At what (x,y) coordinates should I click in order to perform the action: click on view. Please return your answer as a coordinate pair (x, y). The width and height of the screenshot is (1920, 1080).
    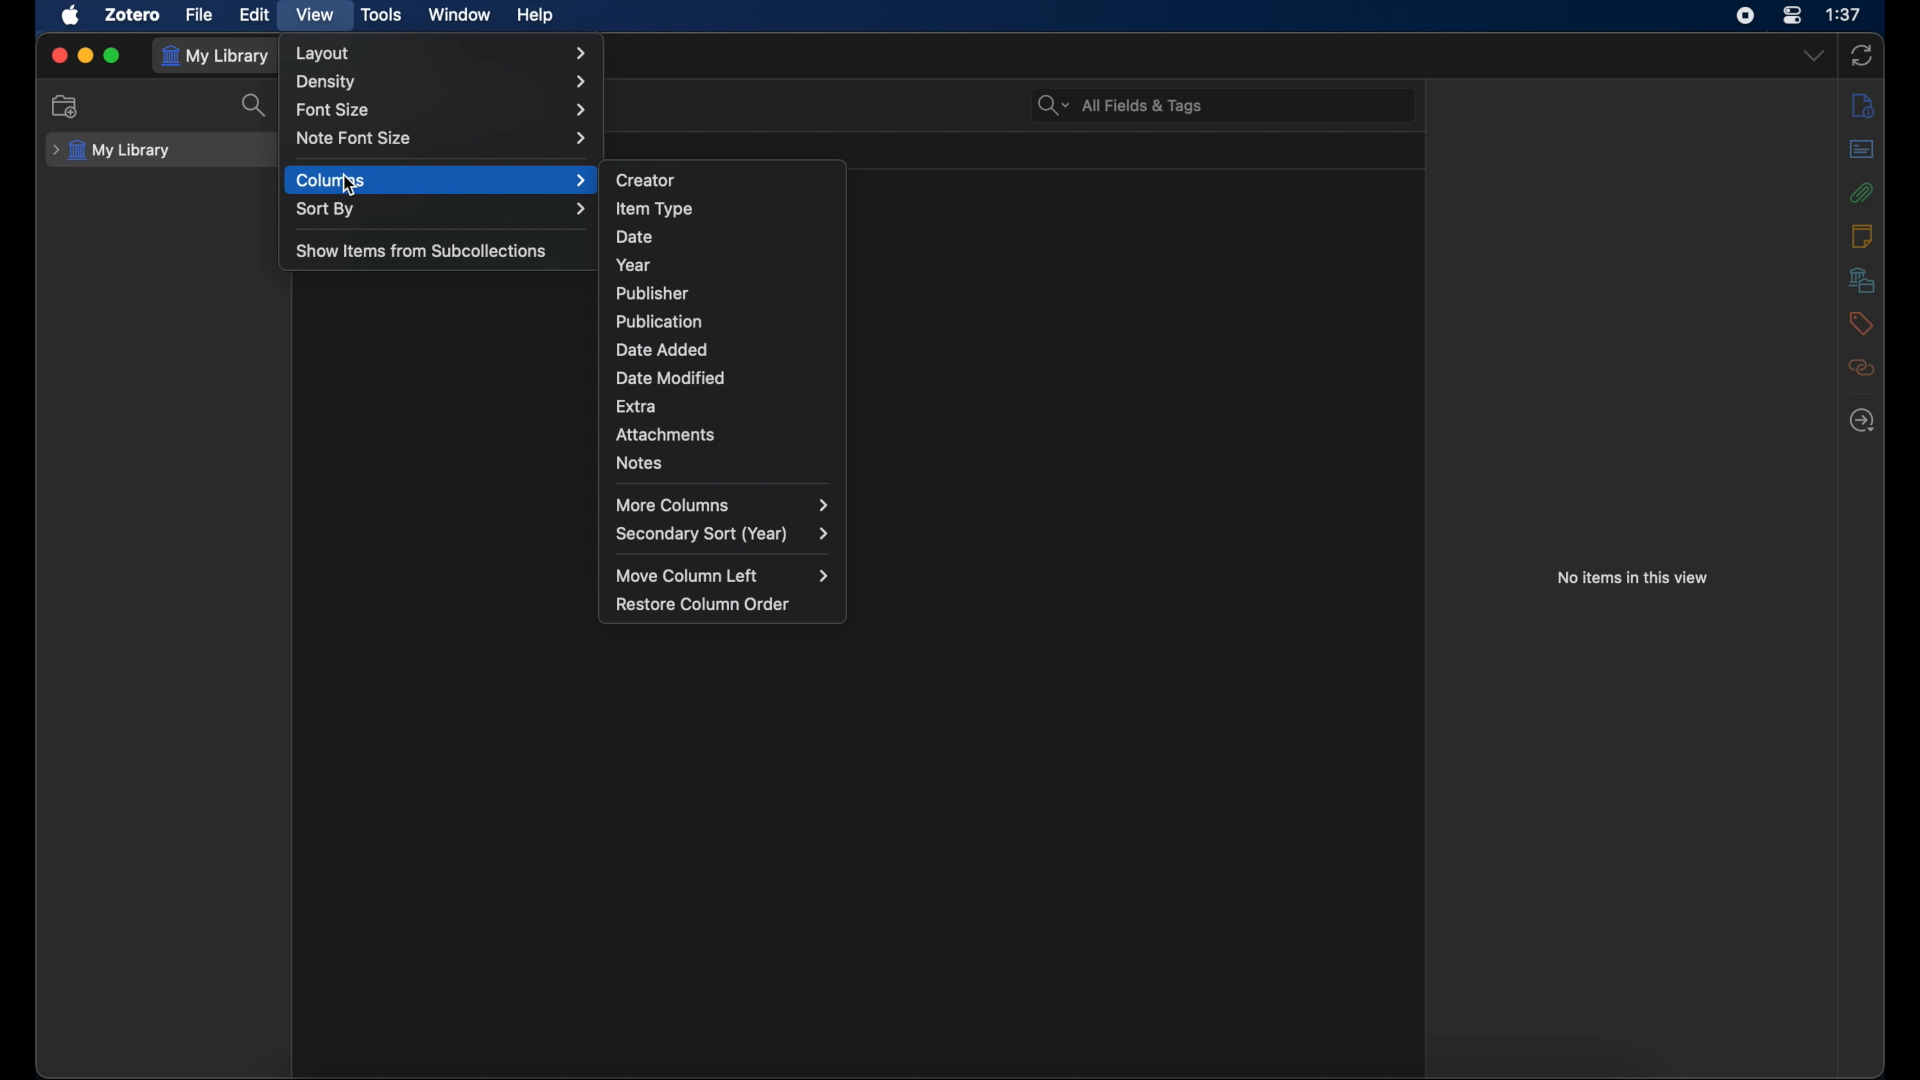
    Looking at the image, I should click on (317, 16).